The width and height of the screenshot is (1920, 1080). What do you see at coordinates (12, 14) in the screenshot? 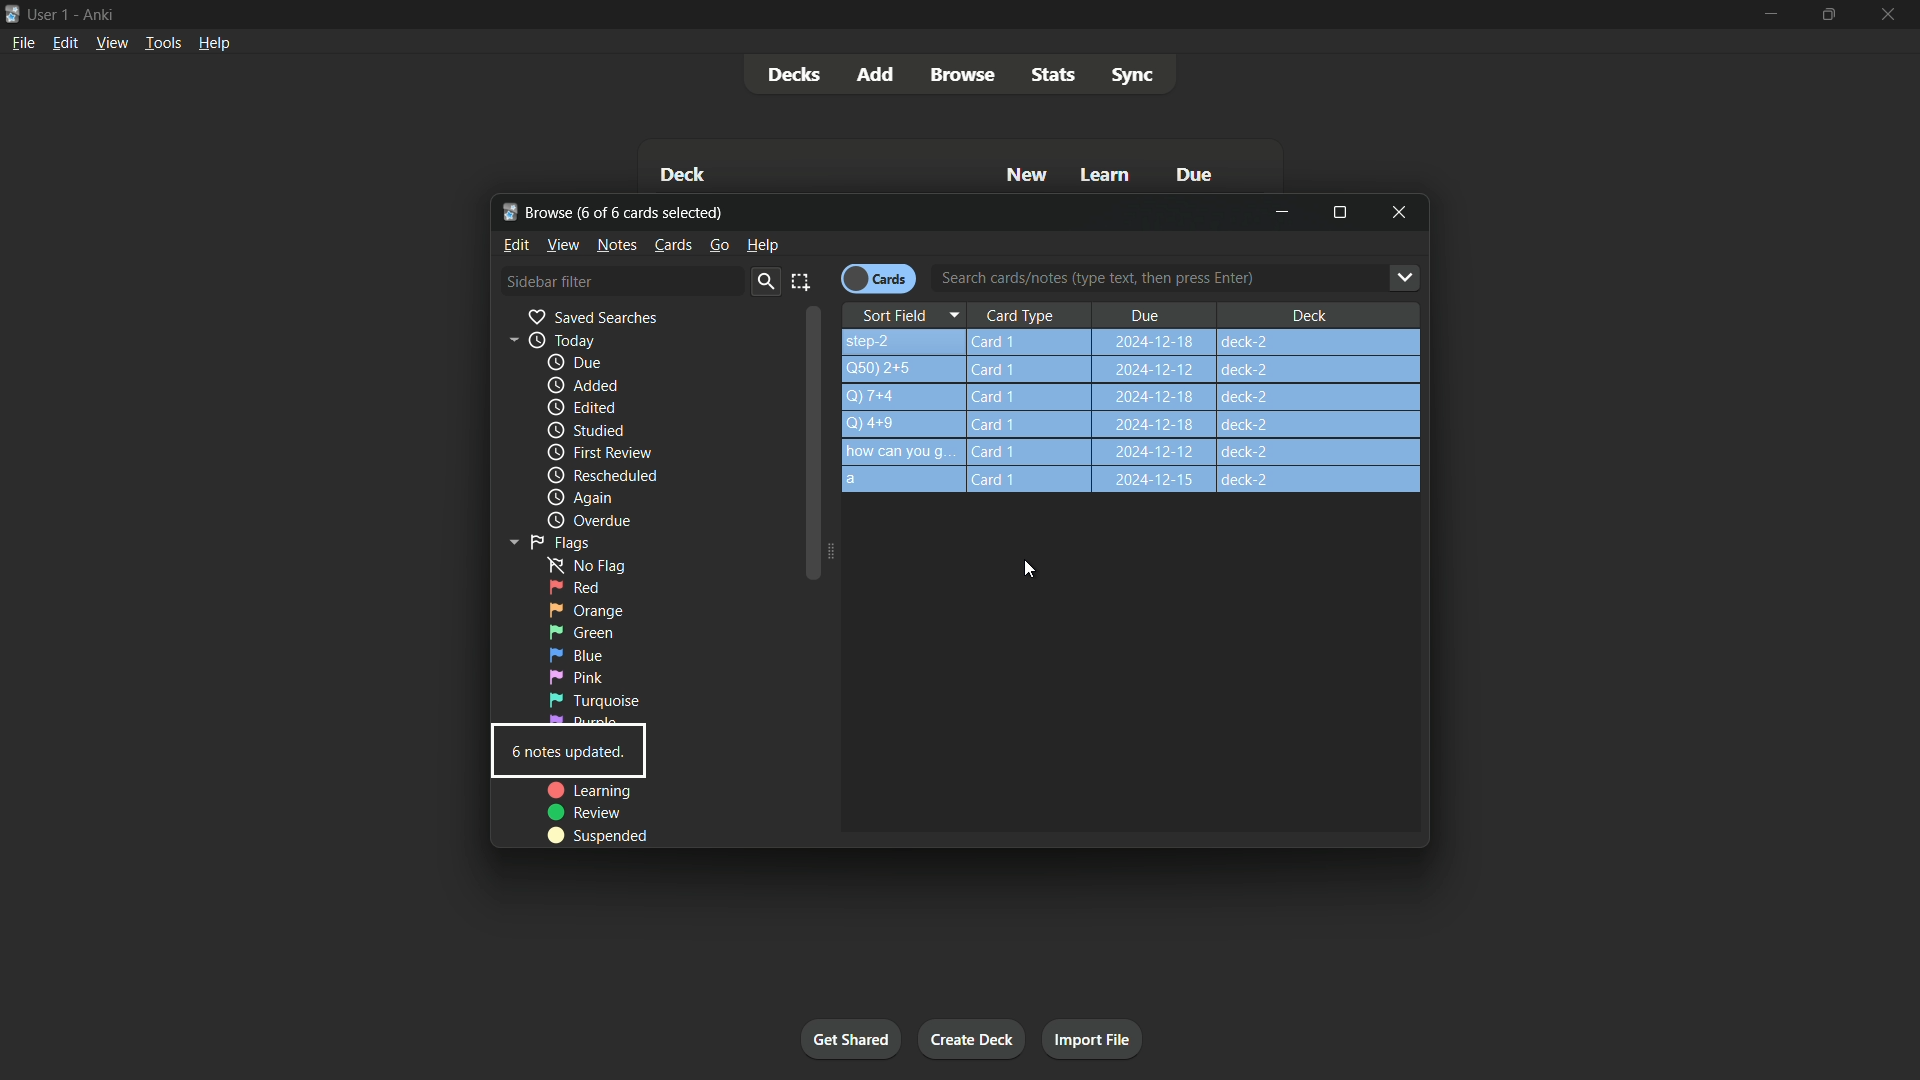
I see `App icon` at bounding box center [12, 14].